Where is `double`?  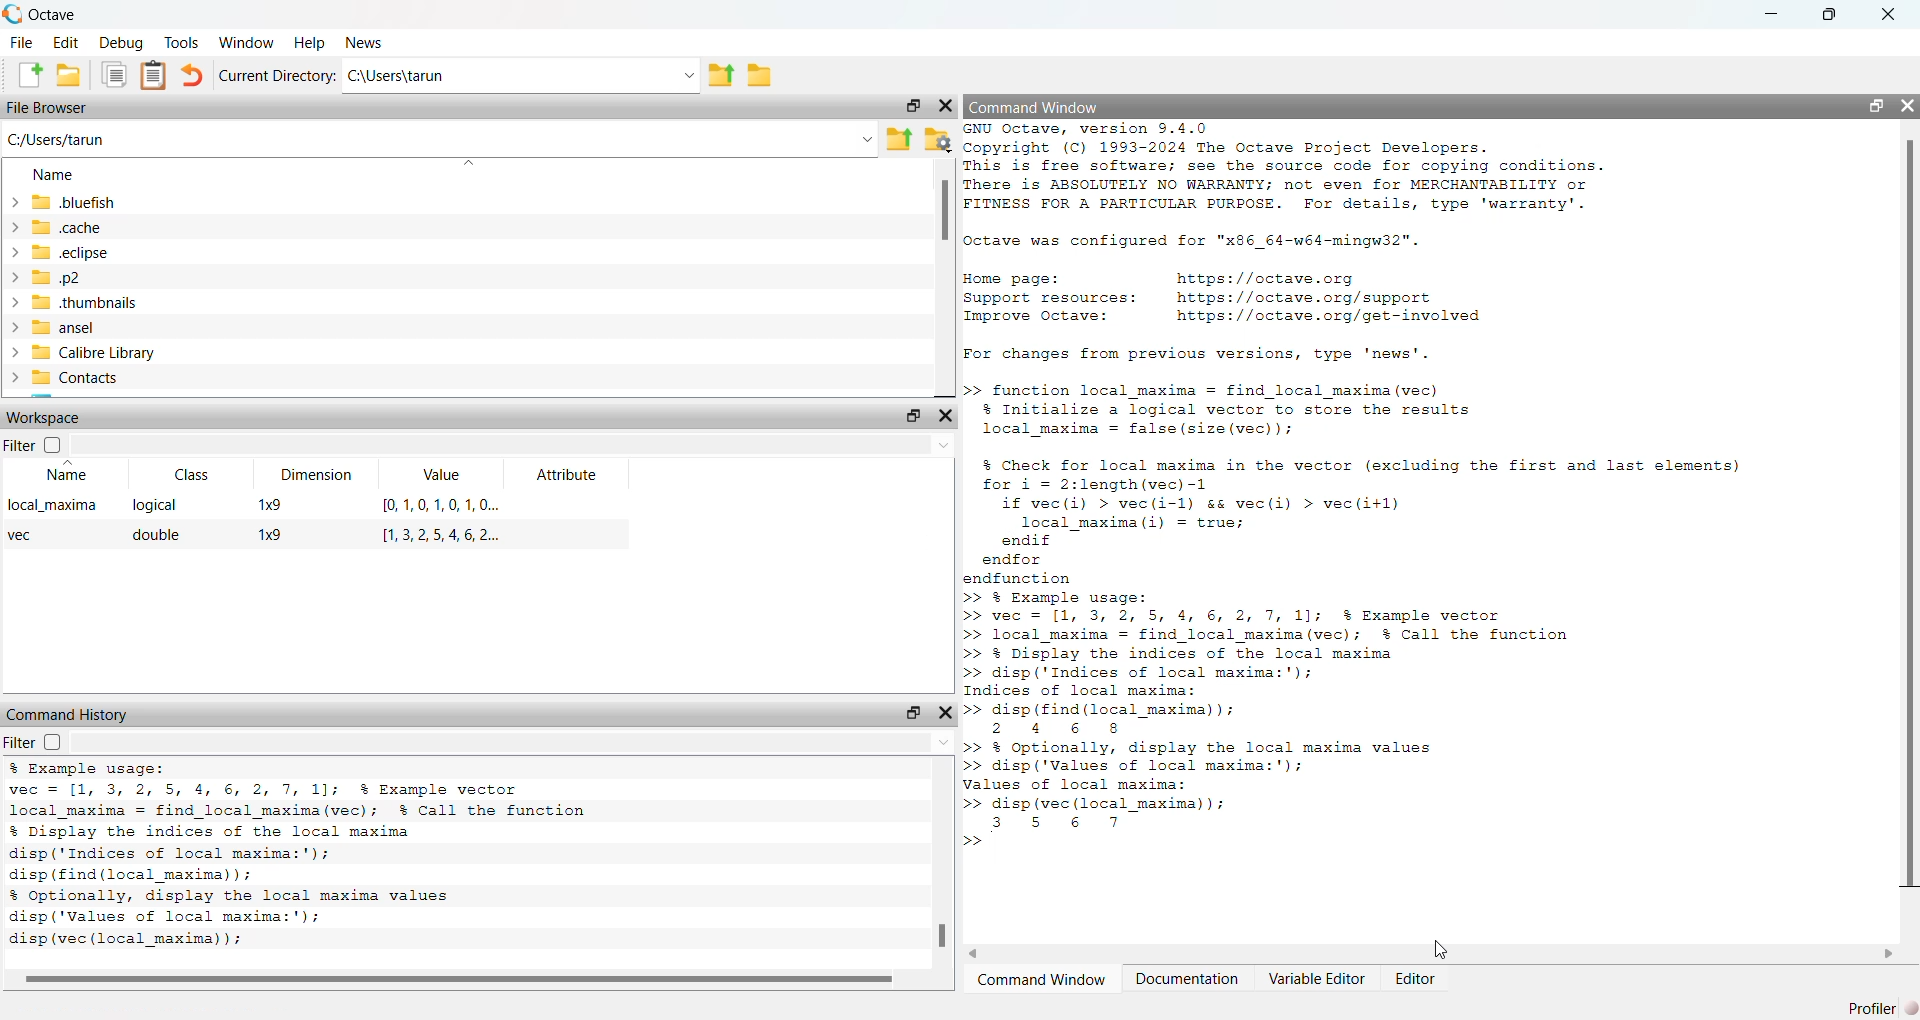 double is located at coordinates (160, 534).